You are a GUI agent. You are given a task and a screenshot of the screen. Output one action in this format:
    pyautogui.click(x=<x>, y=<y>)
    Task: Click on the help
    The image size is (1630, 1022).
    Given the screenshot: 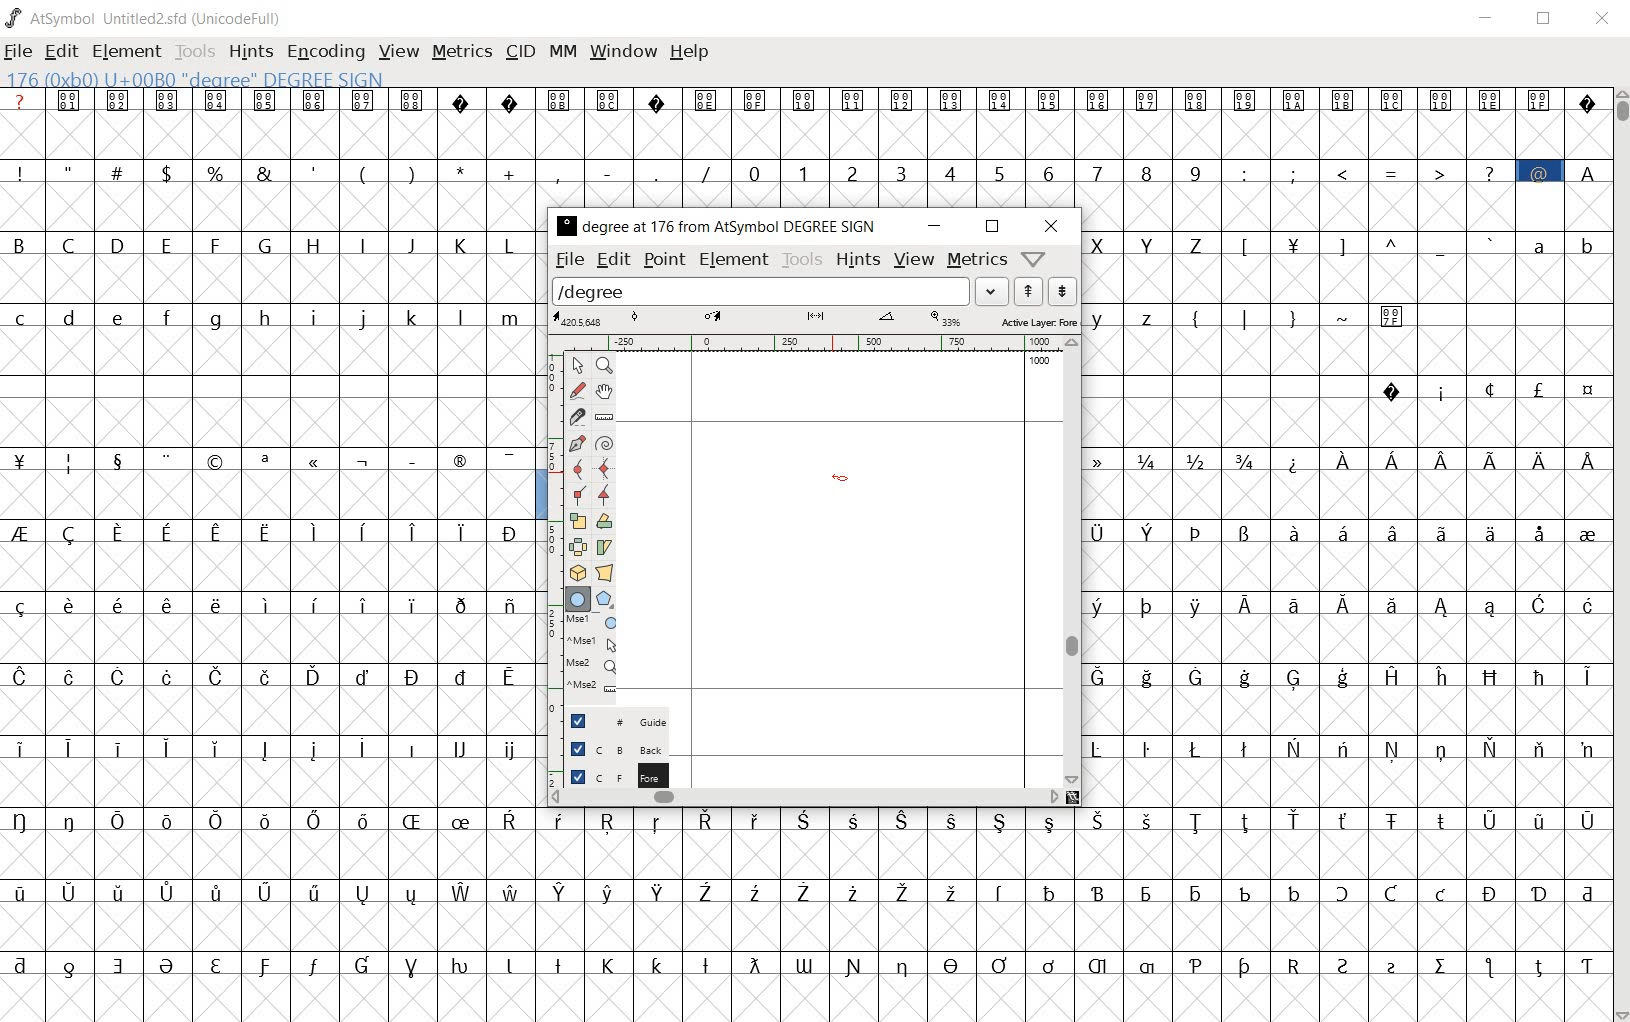 What is the action you would take?
    pyautogui.click(x=692, y=53)
    